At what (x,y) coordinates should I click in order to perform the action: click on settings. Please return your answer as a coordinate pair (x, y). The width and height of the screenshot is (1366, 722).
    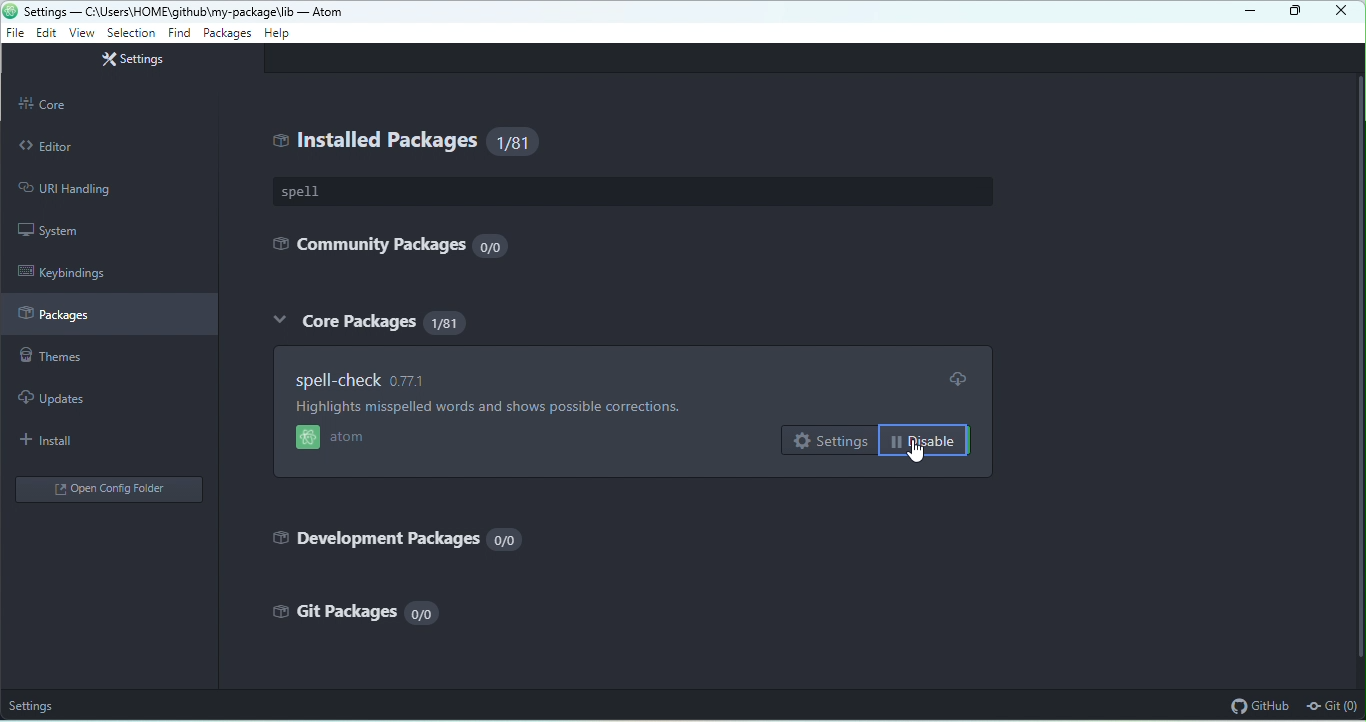
    Looking at the image, I should click on (131, 61).